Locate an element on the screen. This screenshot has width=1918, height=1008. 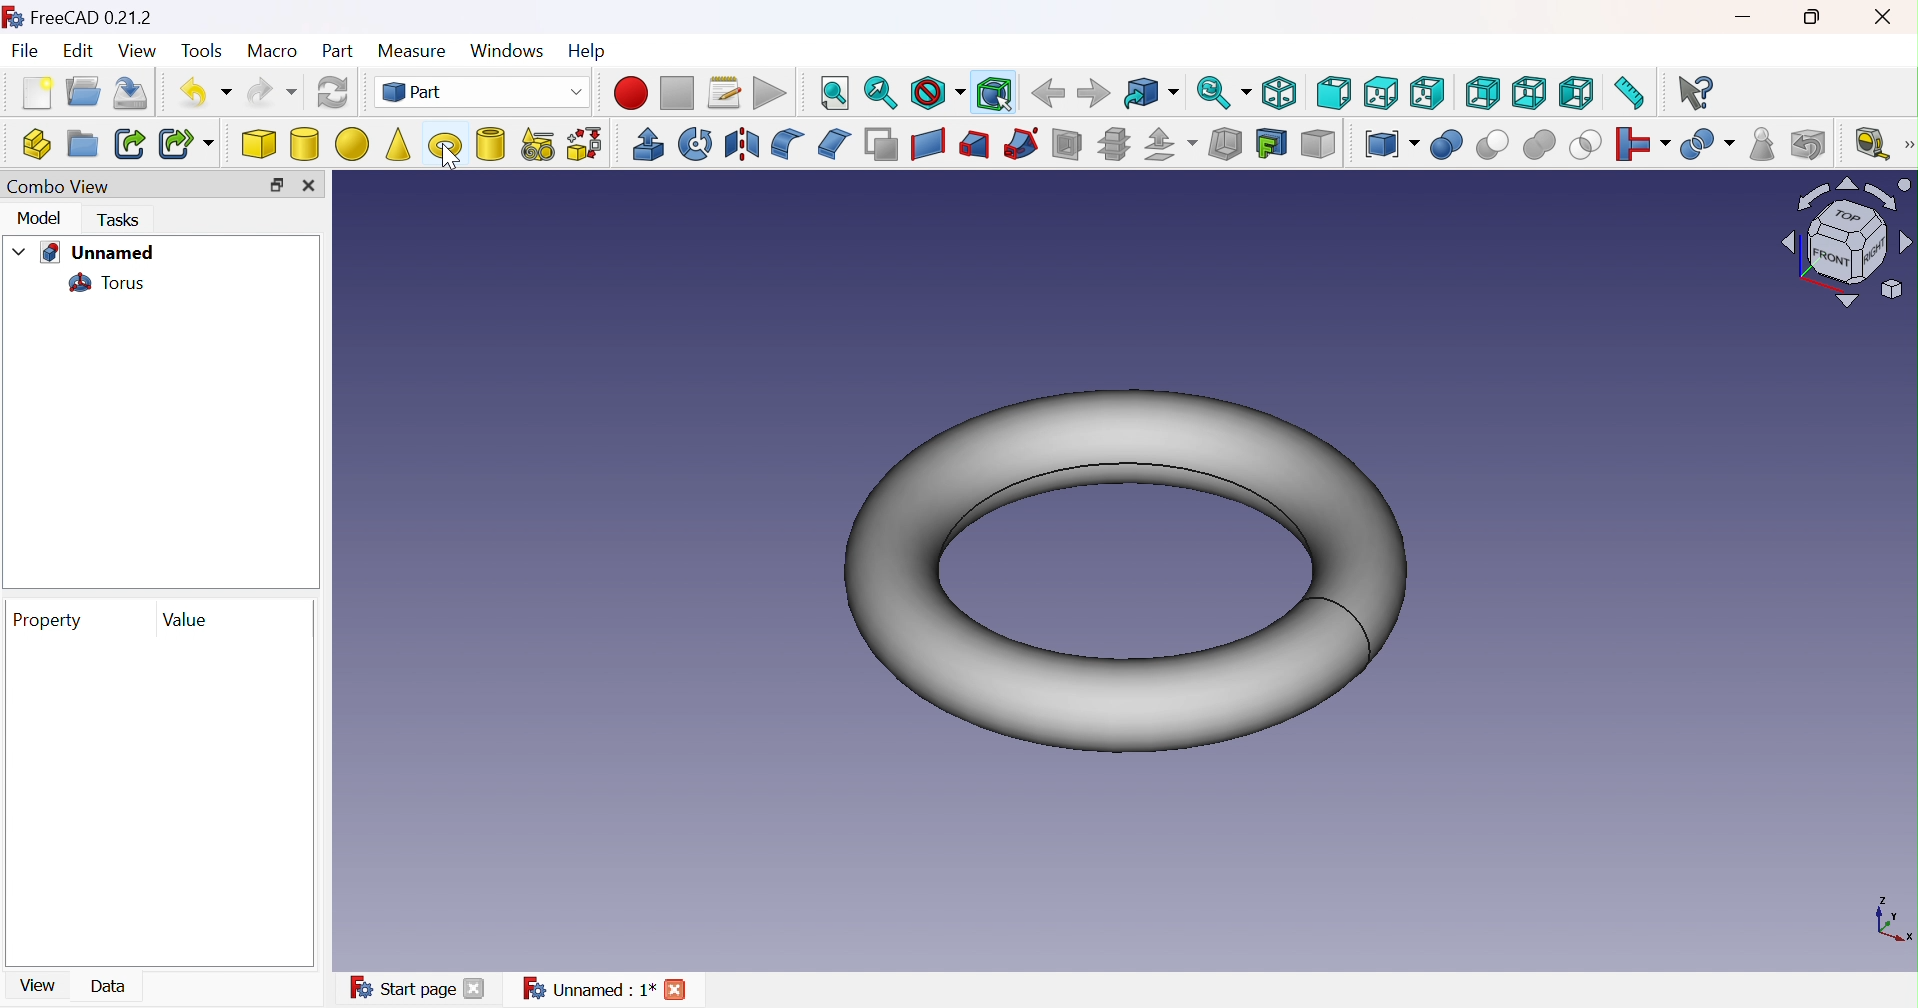
Save is located at coordinates (132, 92).